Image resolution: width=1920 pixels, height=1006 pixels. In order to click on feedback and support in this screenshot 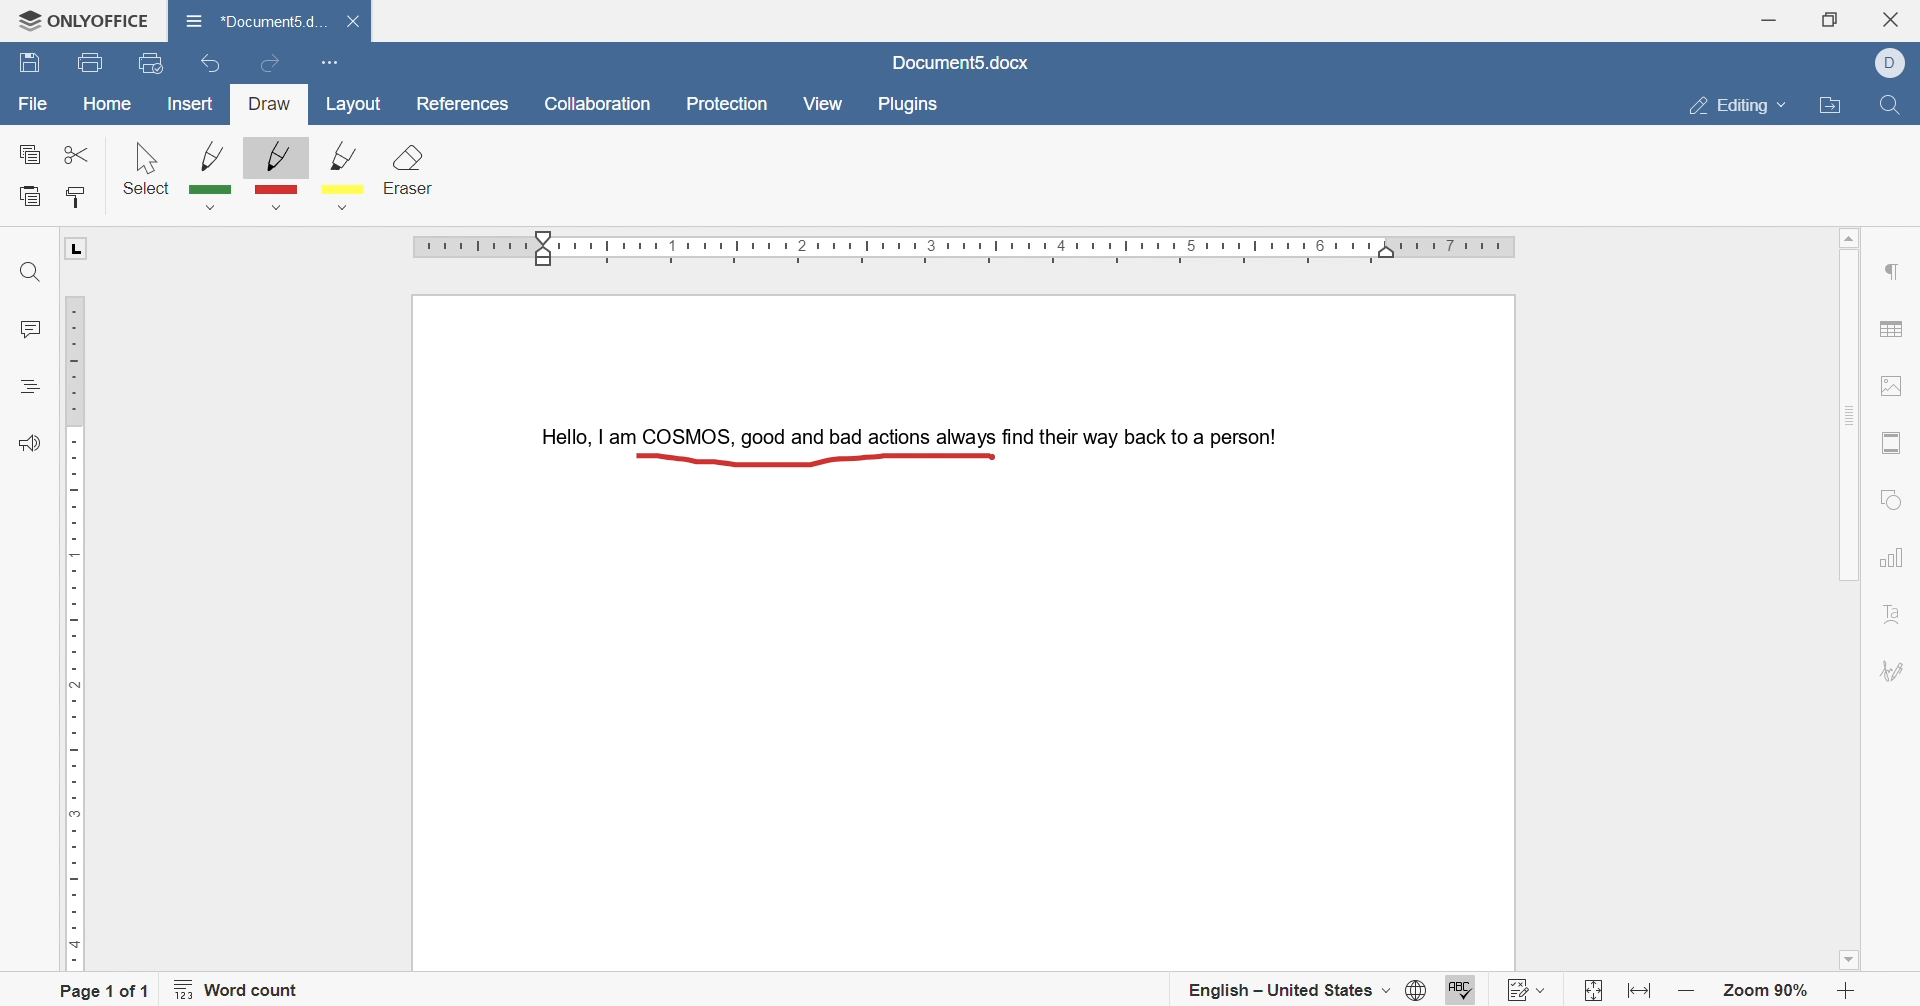, I will do `click(28, 444)`.